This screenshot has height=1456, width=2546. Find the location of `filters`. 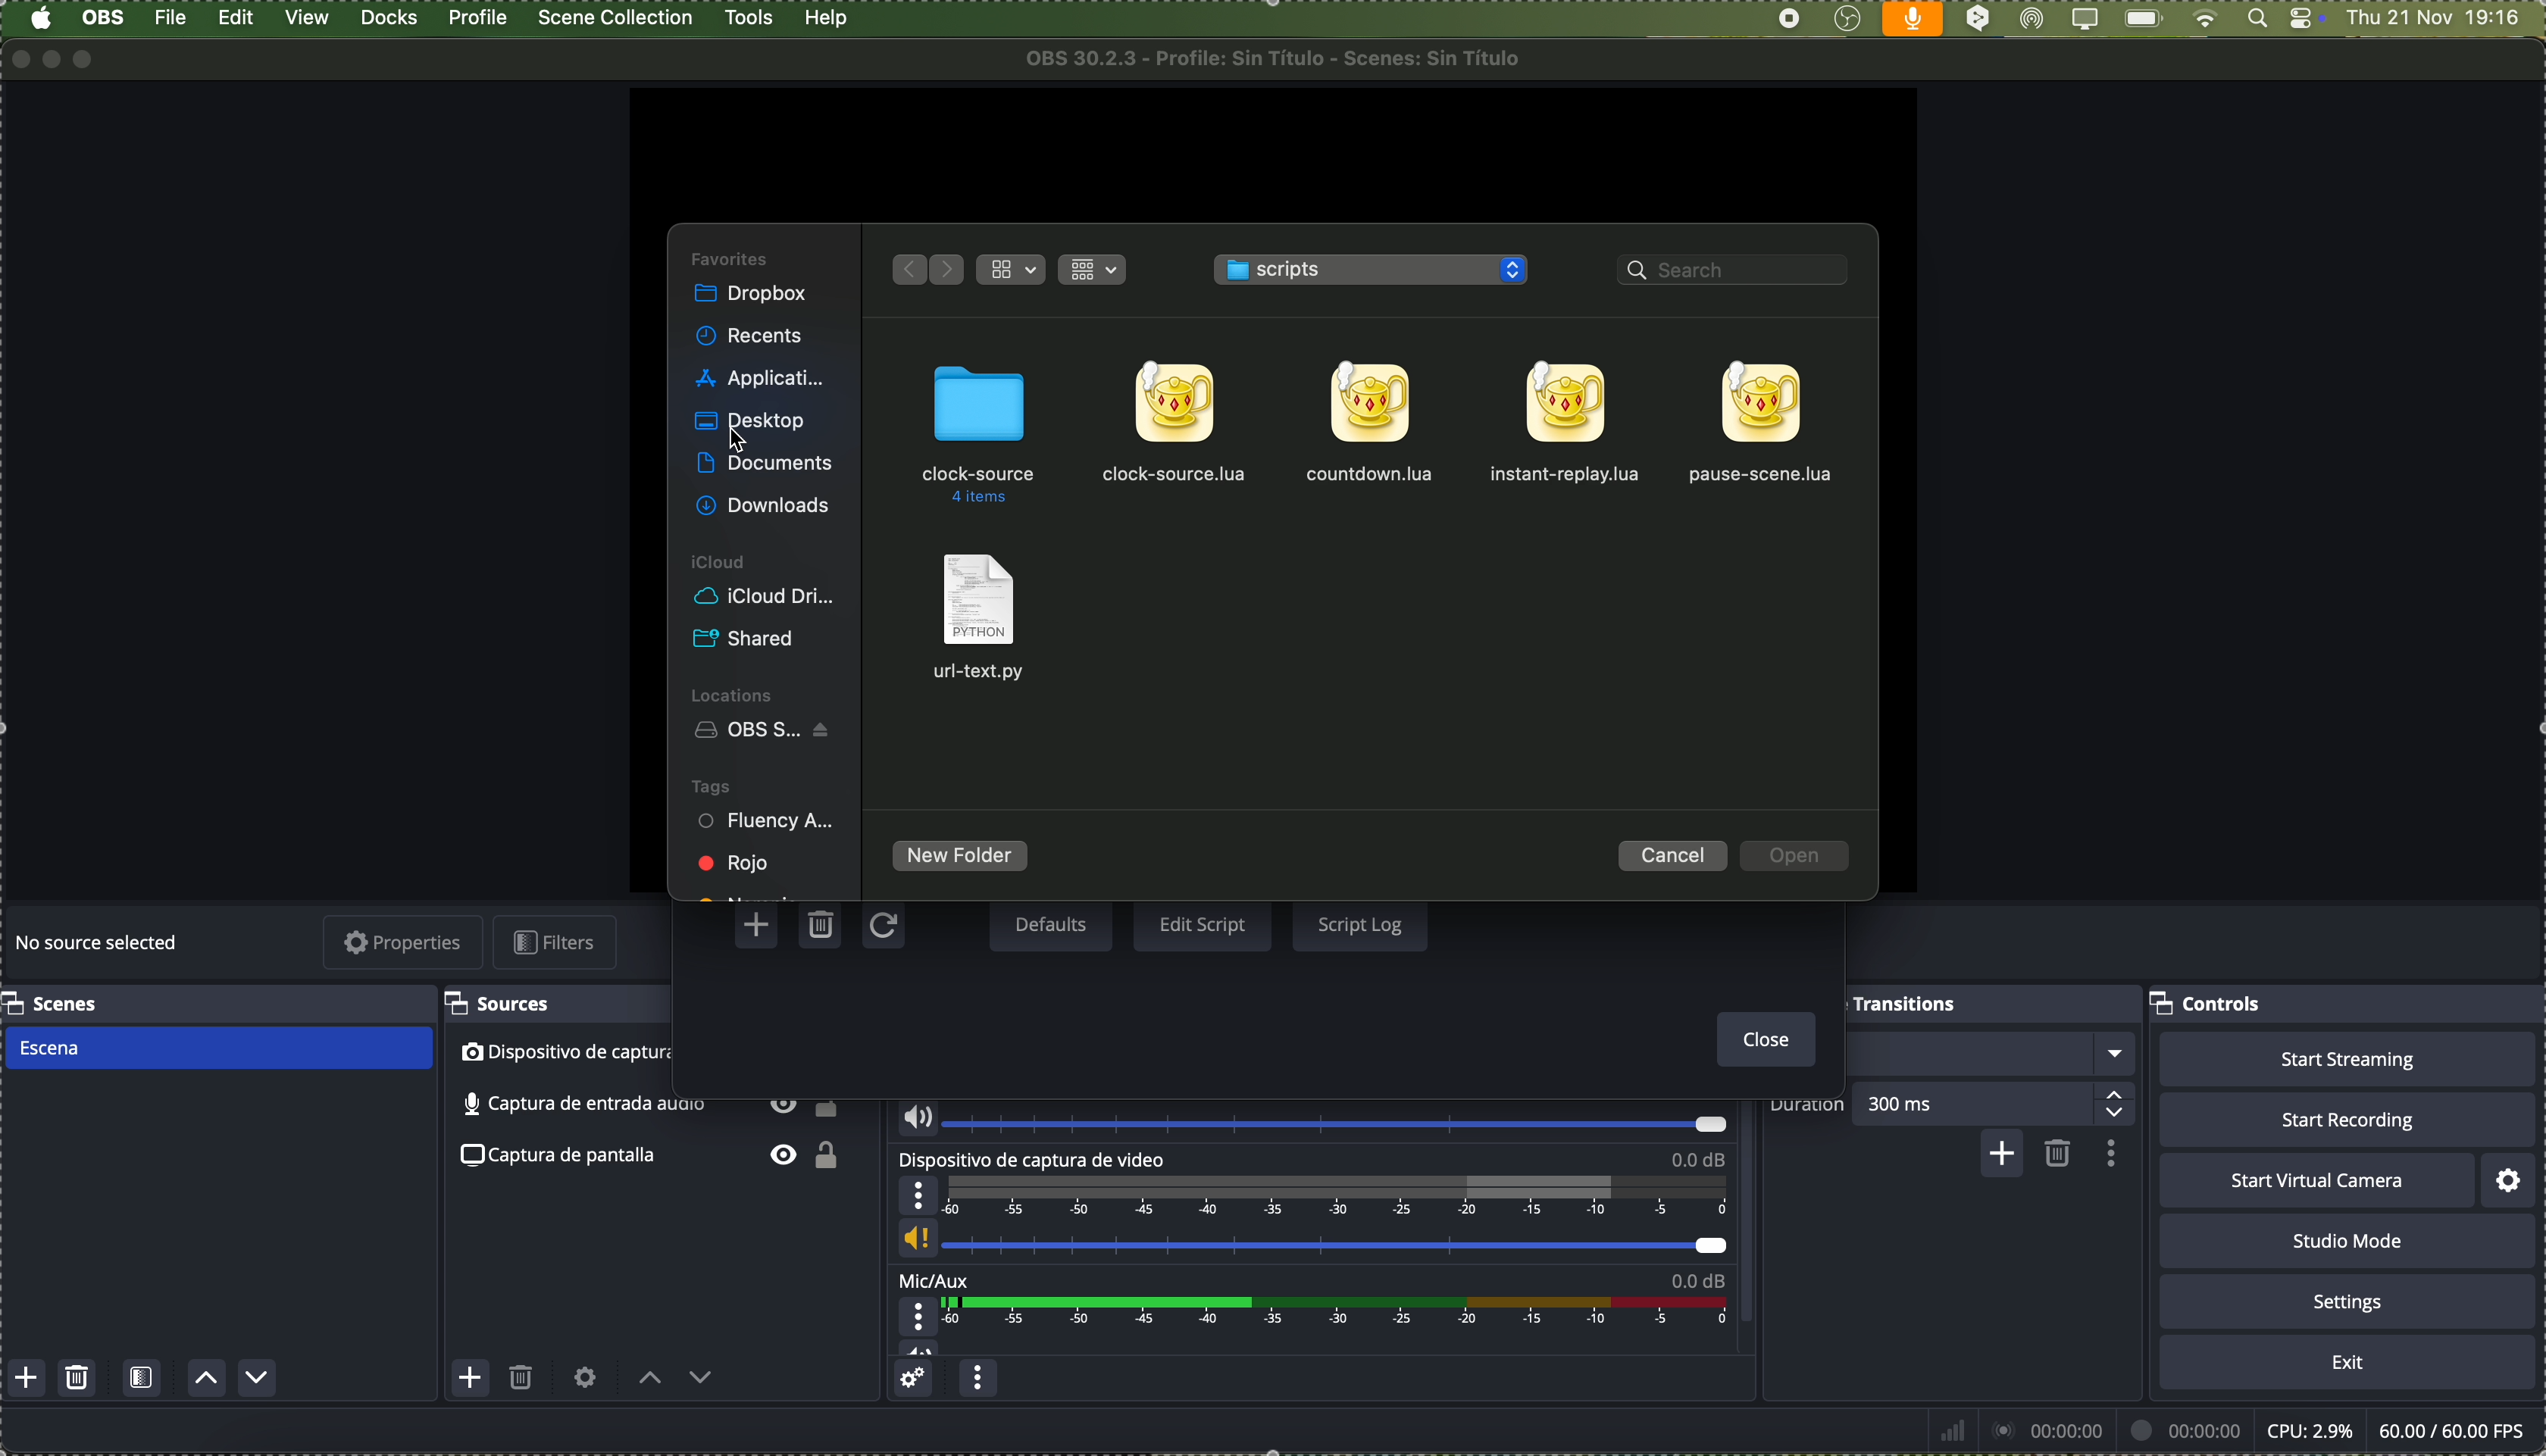

filters is located at coordinates (560, 942).